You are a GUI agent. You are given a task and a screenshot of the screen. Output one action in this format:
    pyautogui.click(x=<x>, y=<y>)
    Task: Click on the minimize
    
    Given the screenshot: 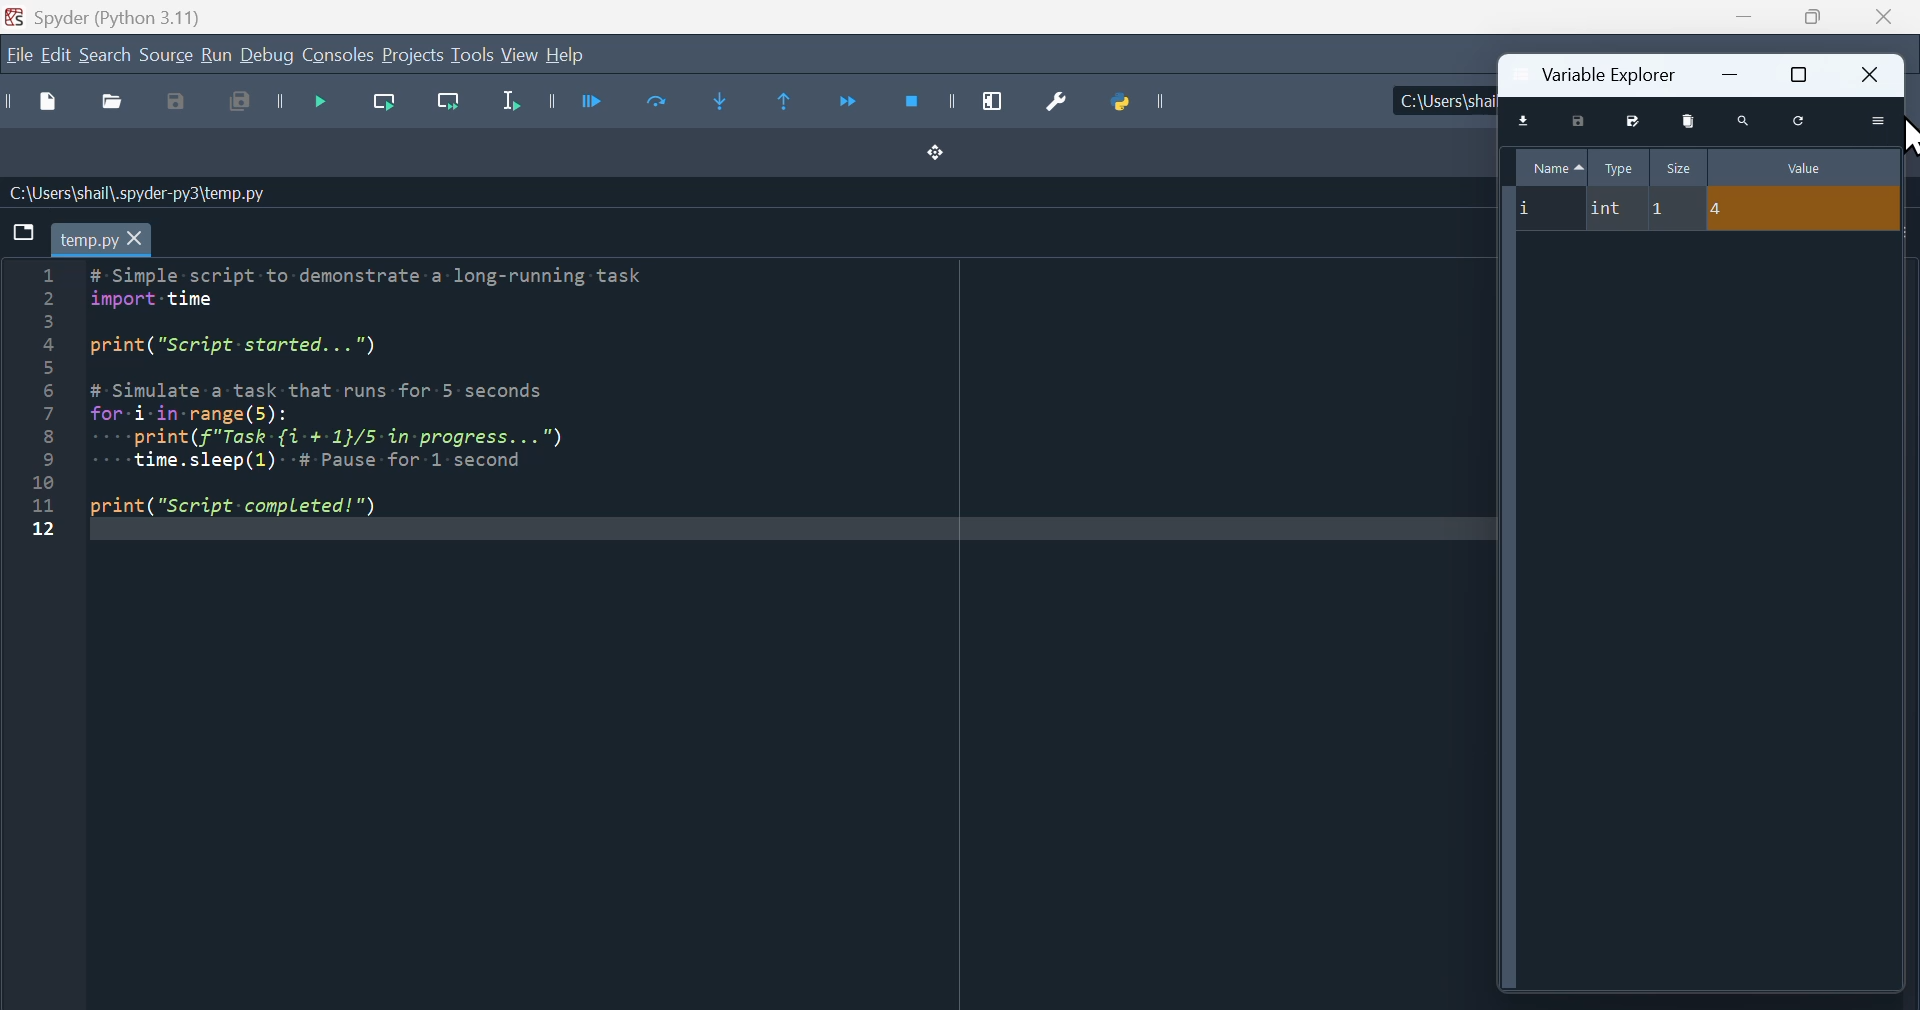 What is the action you would take?
    pyautogui.click(x=1735, y=73)
    